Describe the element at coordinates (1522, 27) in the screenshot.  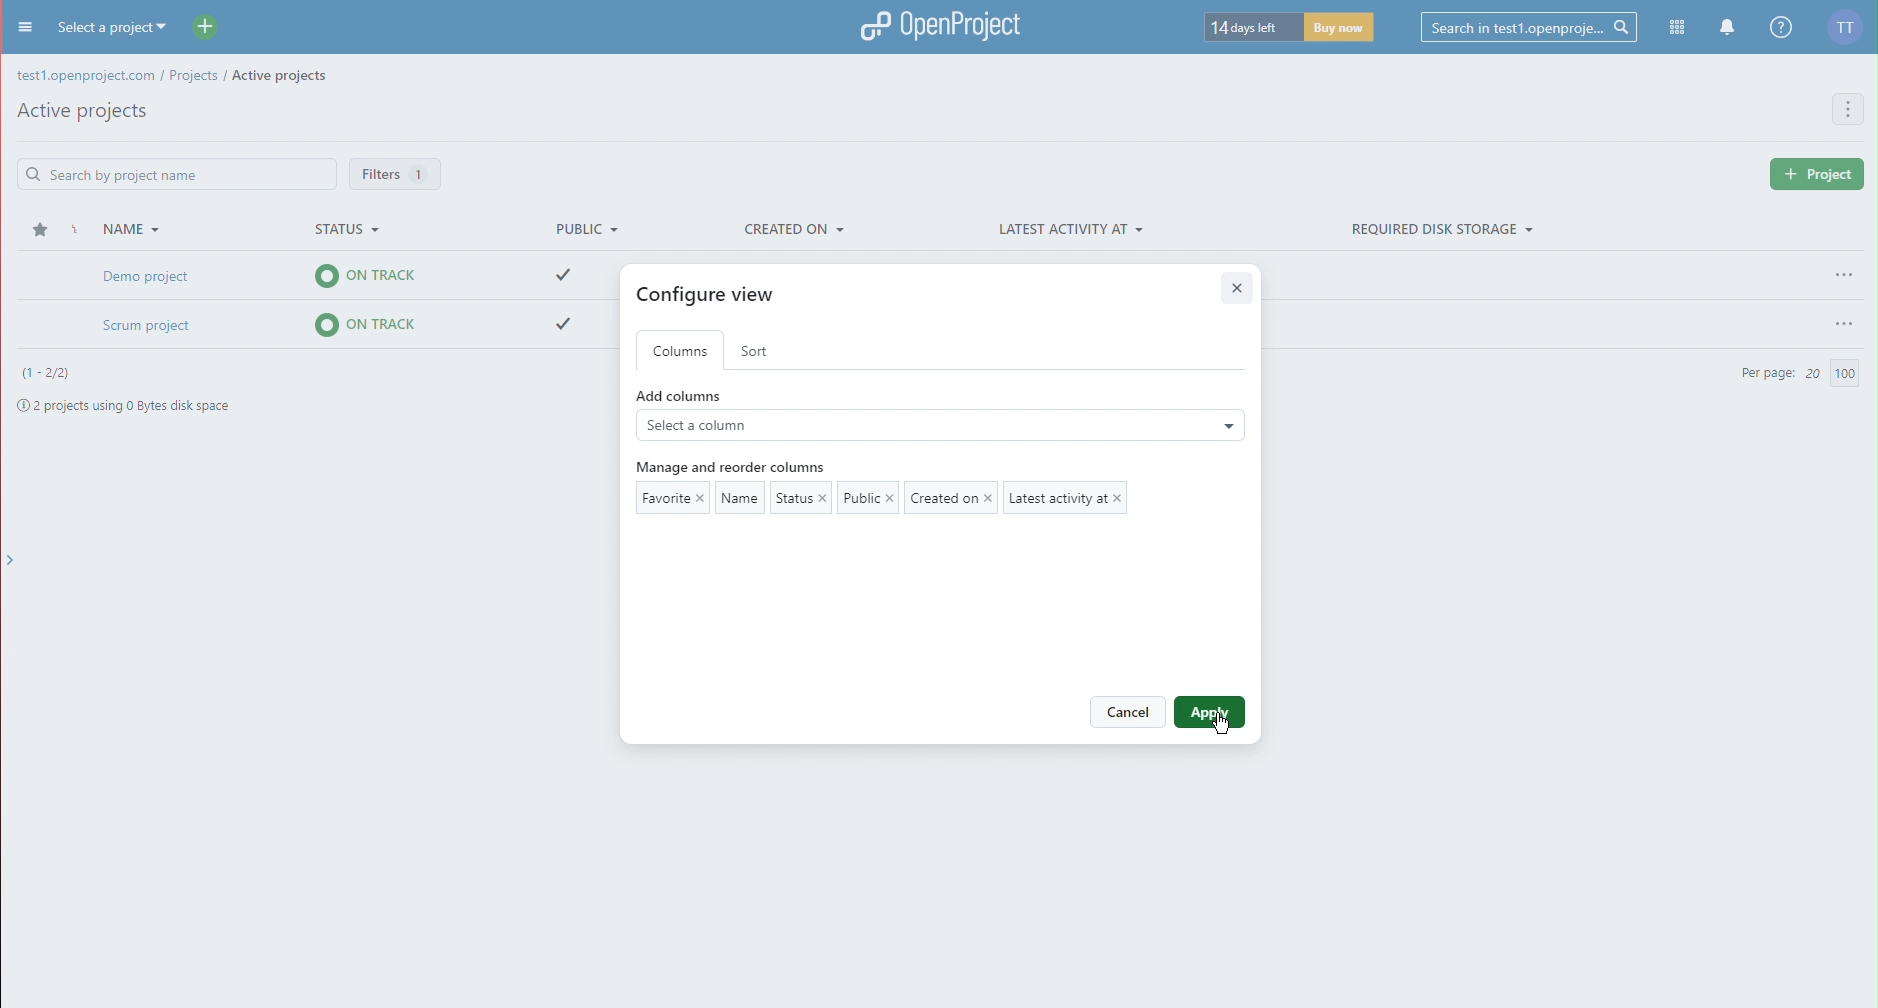
I see `Searchbar` at that location.